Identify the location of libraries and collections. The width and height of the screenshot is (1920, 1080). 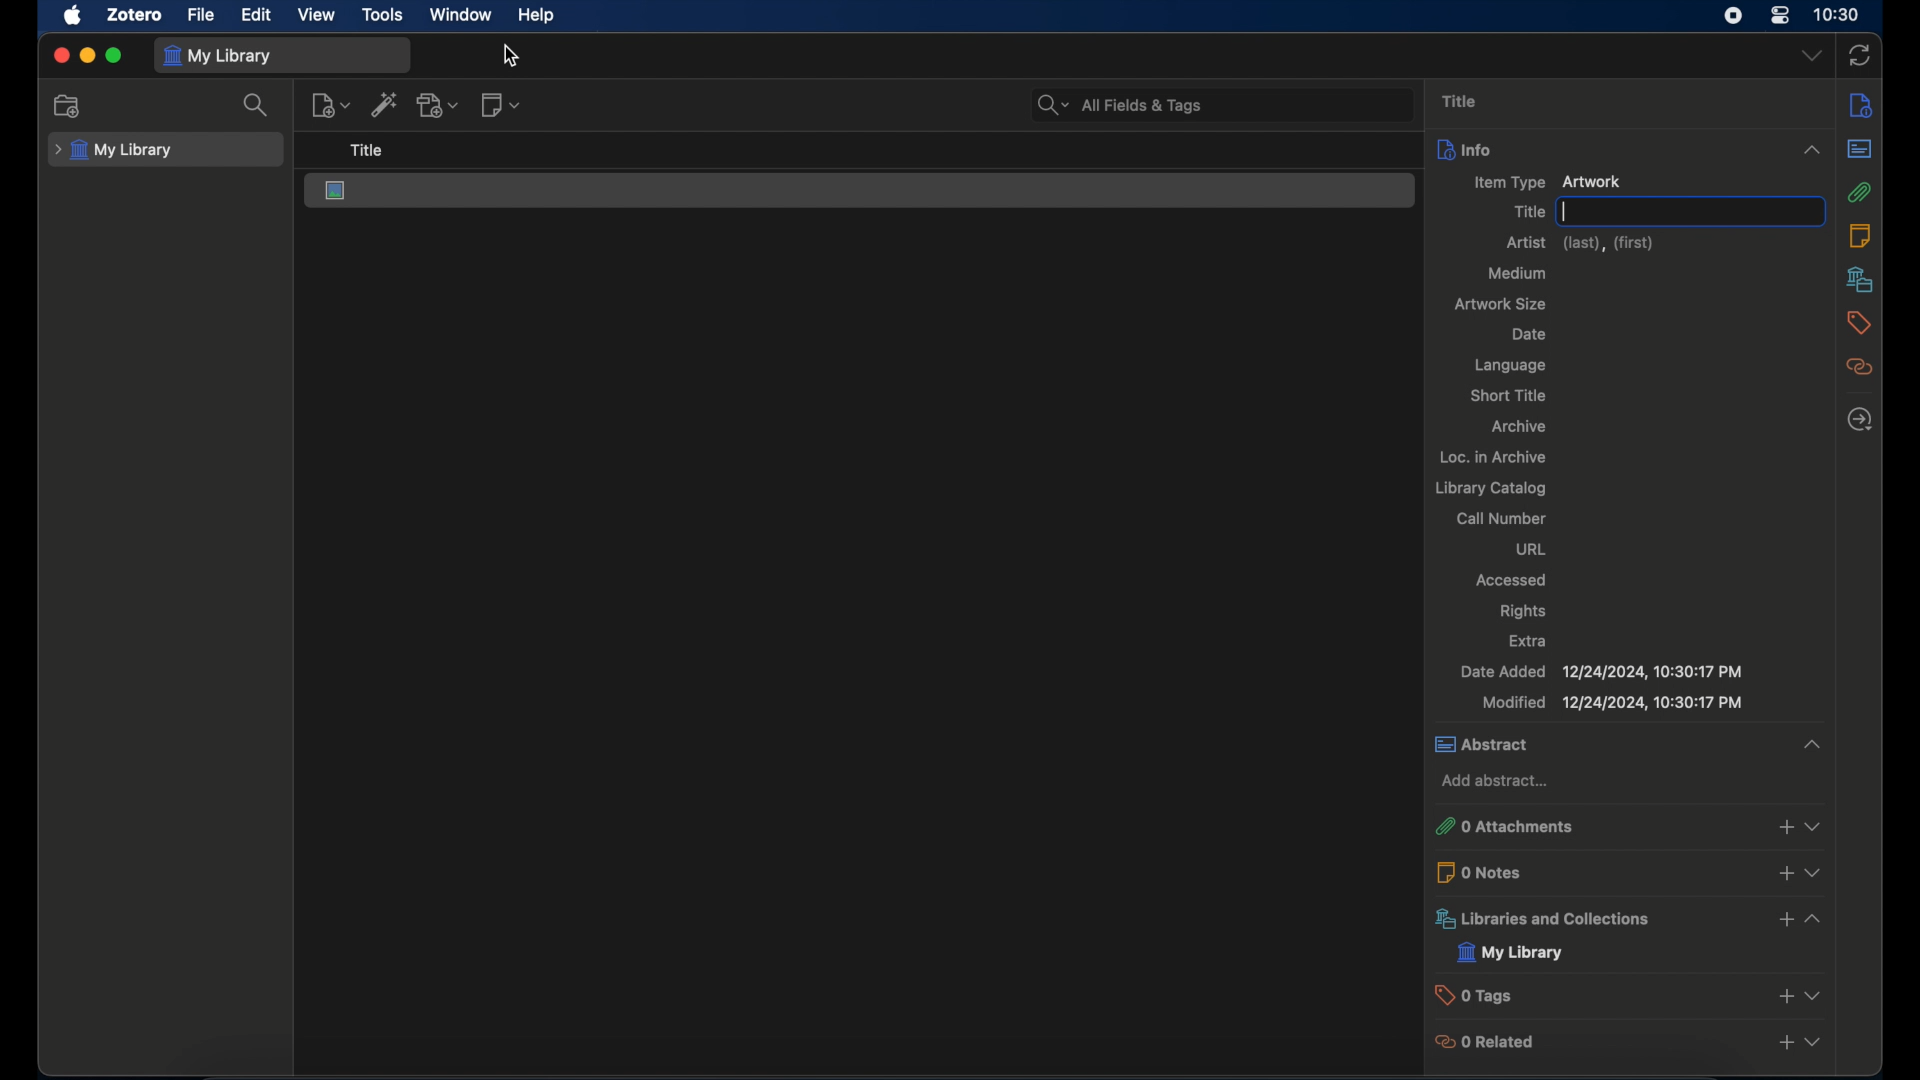
(1550, 918).